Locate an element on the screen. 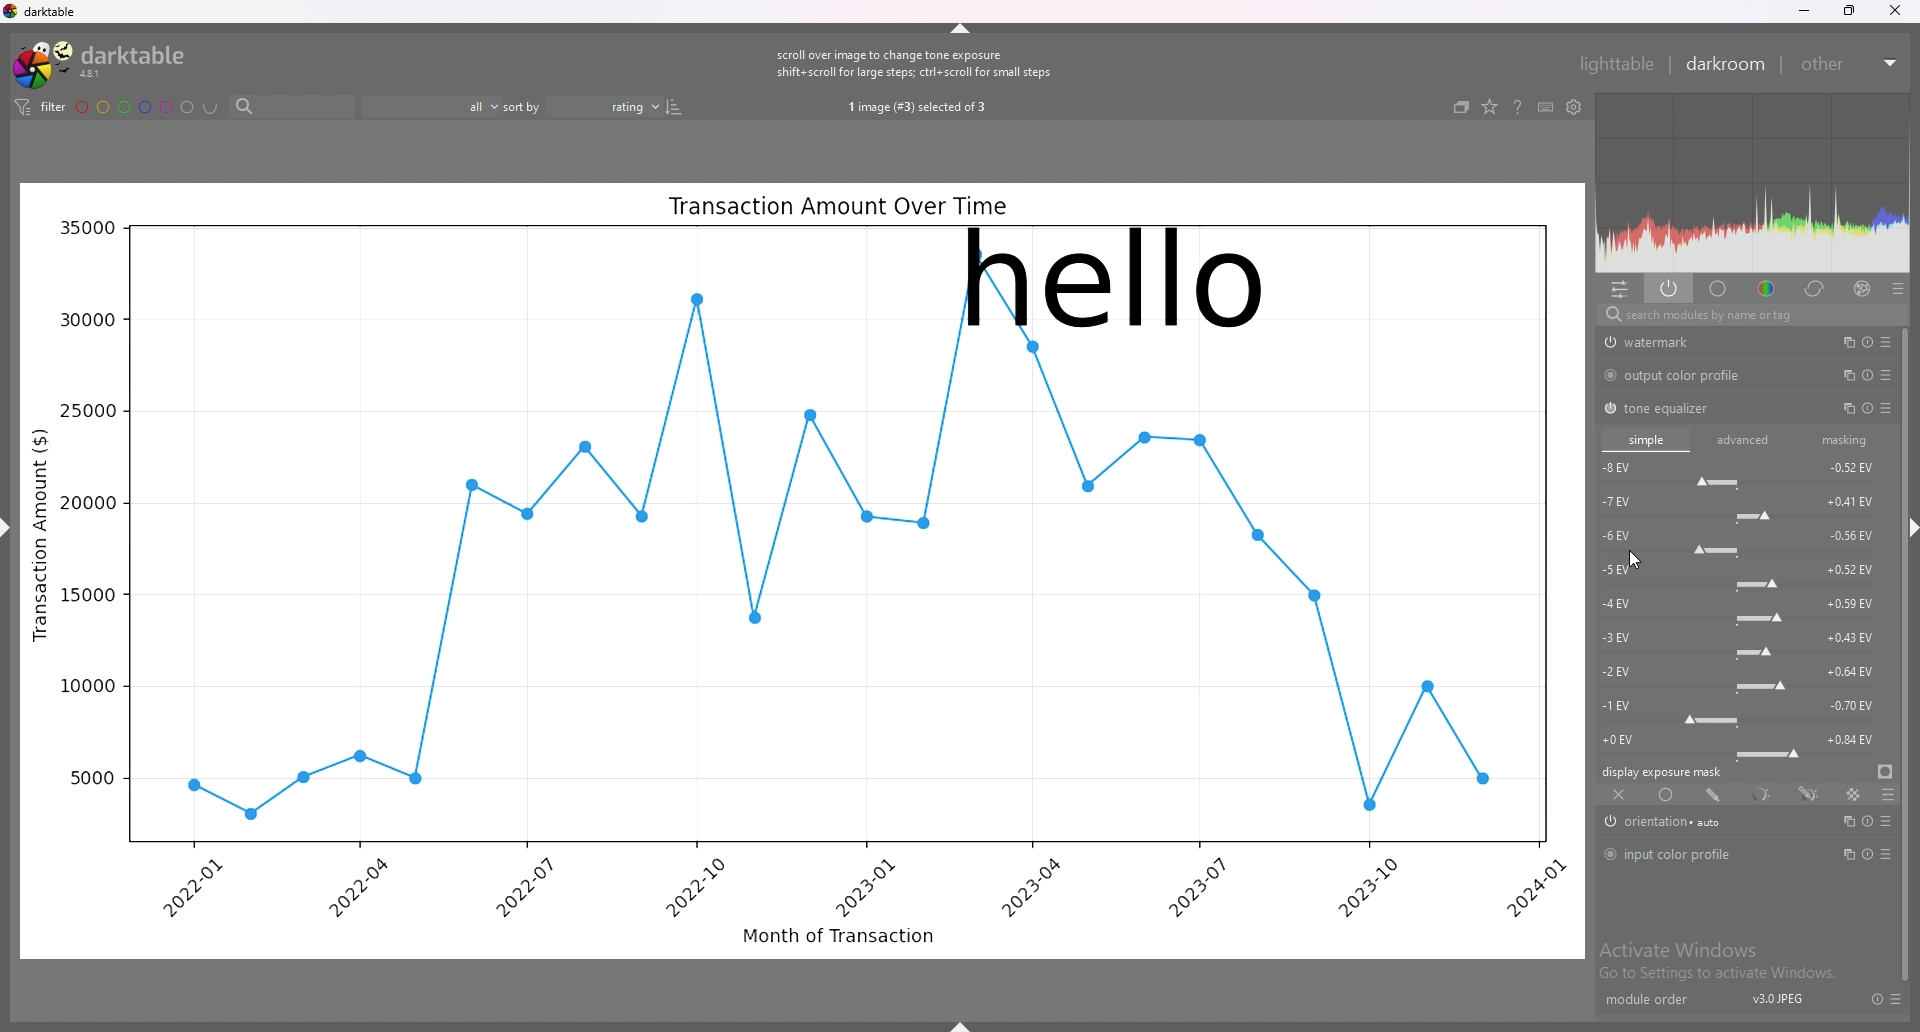 The height and width of the screenshot is (1032, 1920). 30000 is located at coordinates (84, 320).